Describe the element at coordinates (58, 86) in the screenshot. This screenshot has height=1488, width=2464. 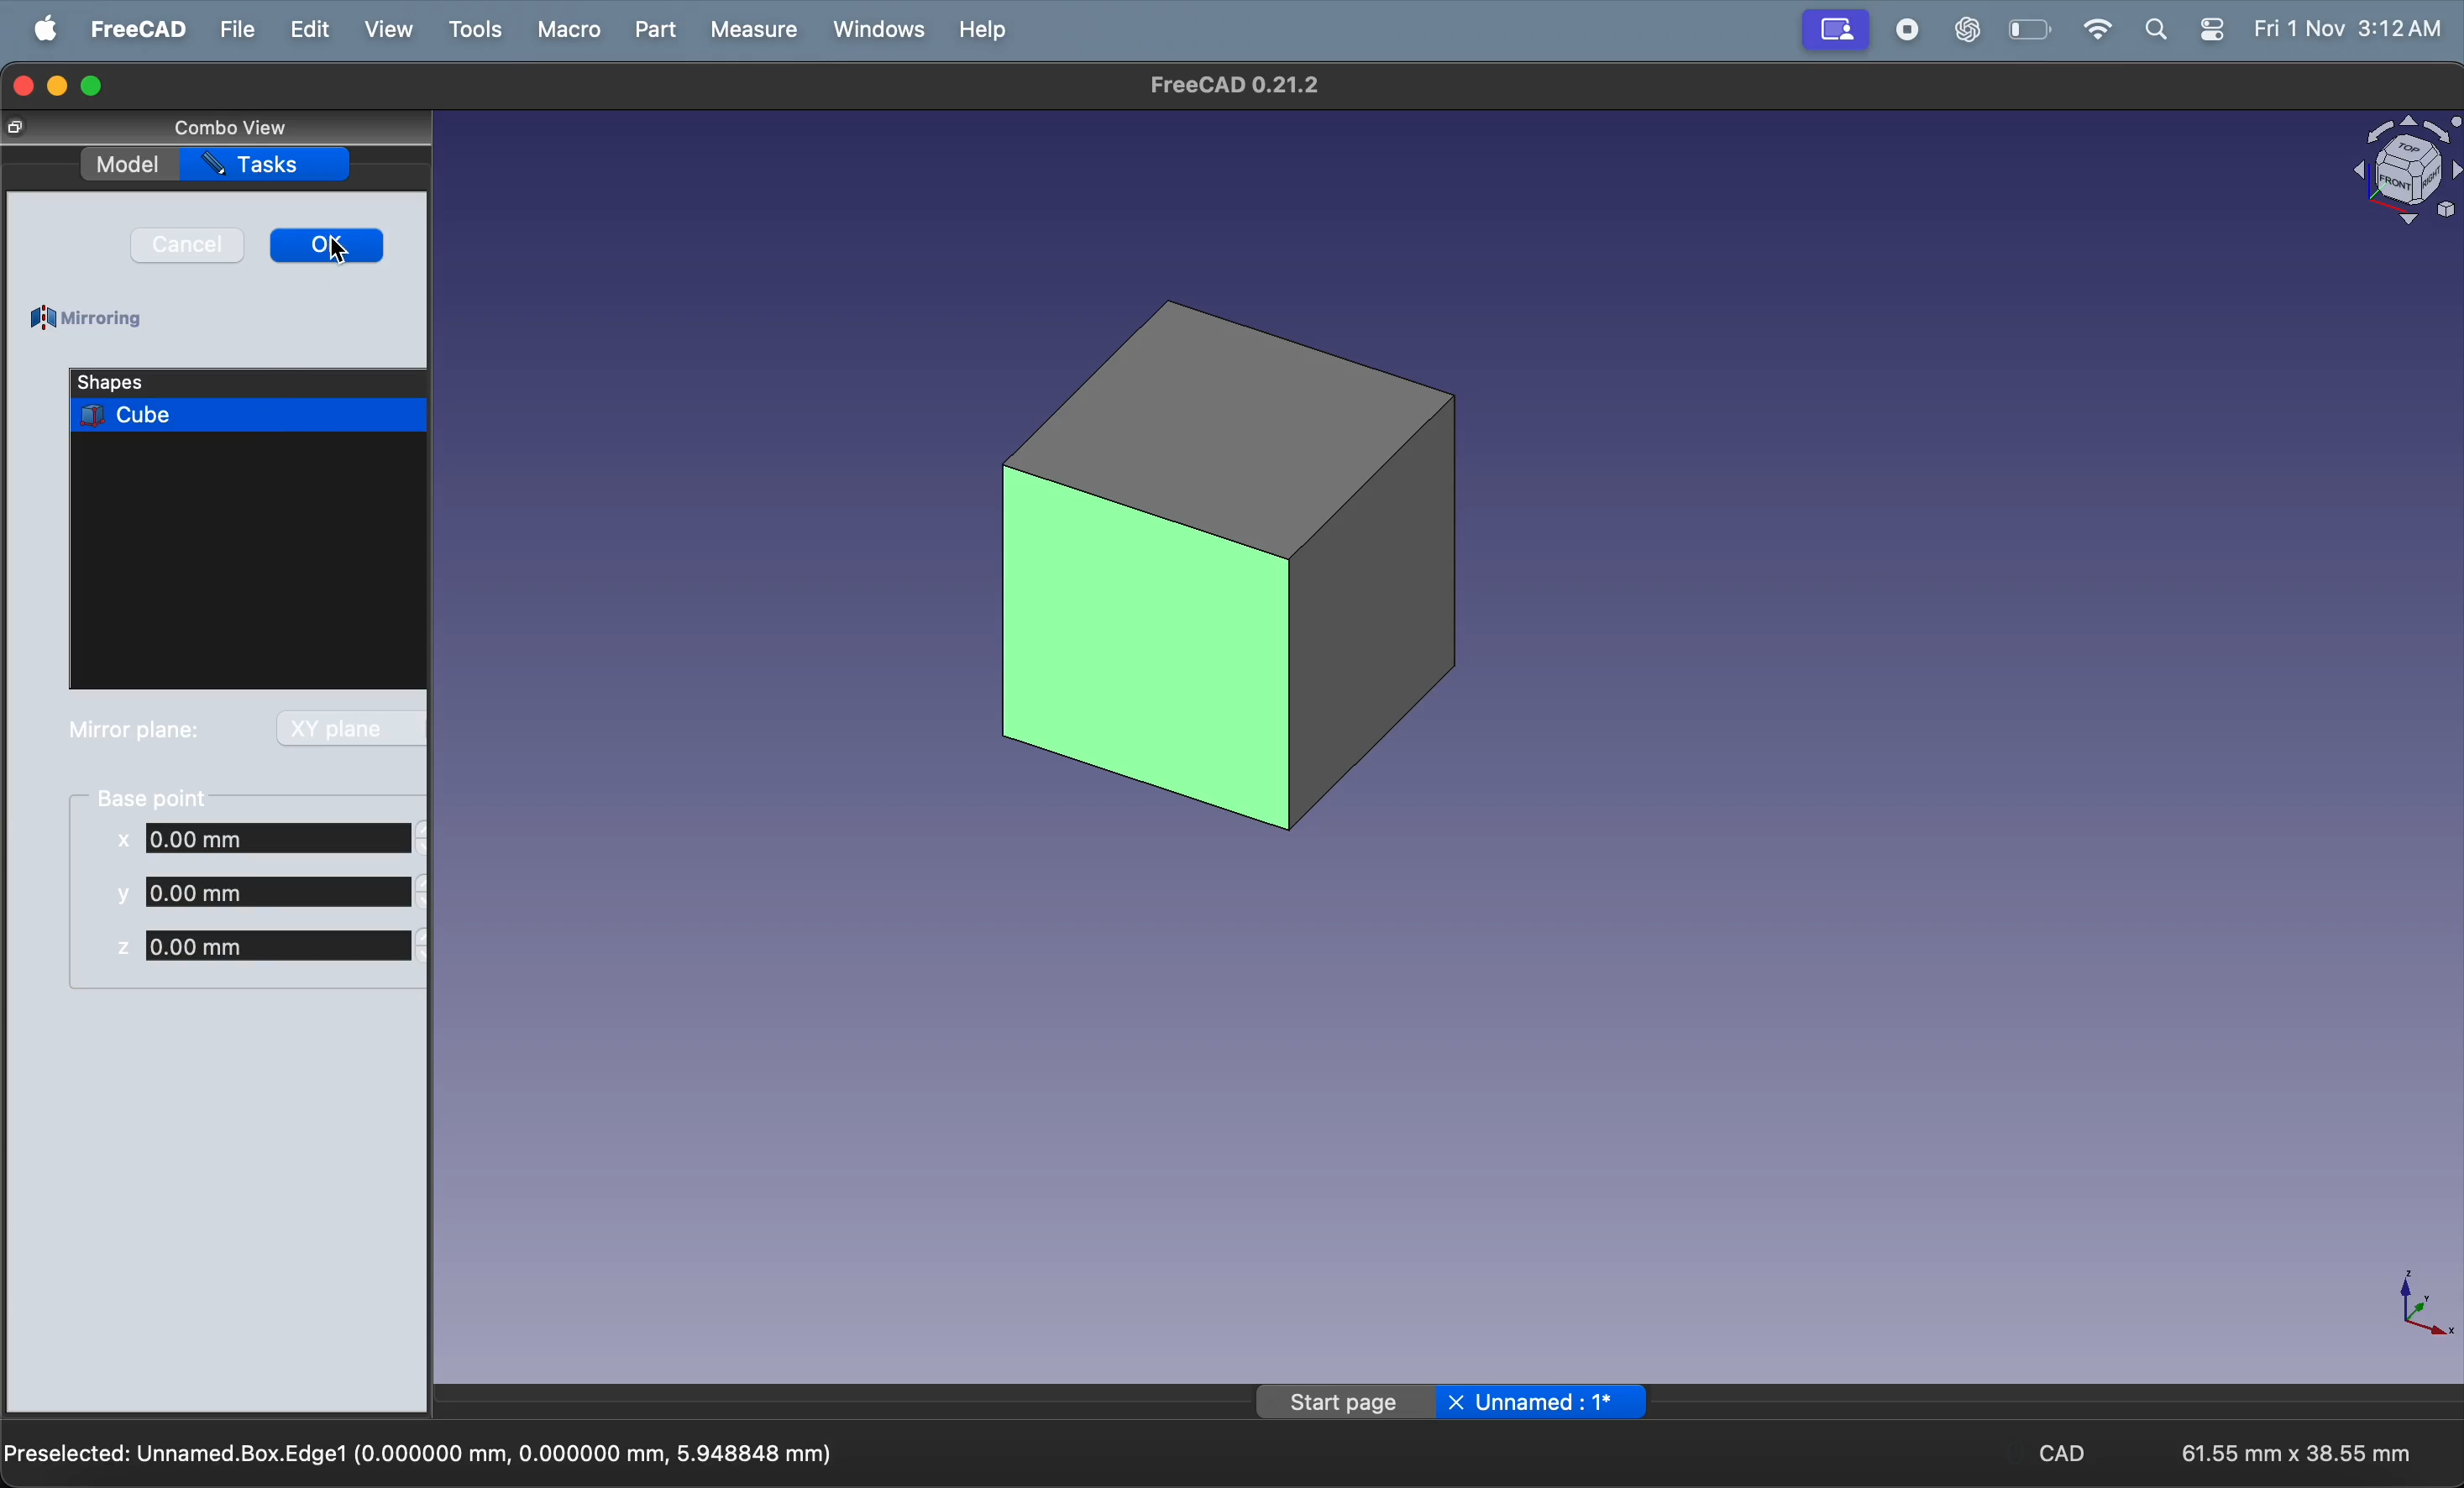
I see `minimize` at that location.